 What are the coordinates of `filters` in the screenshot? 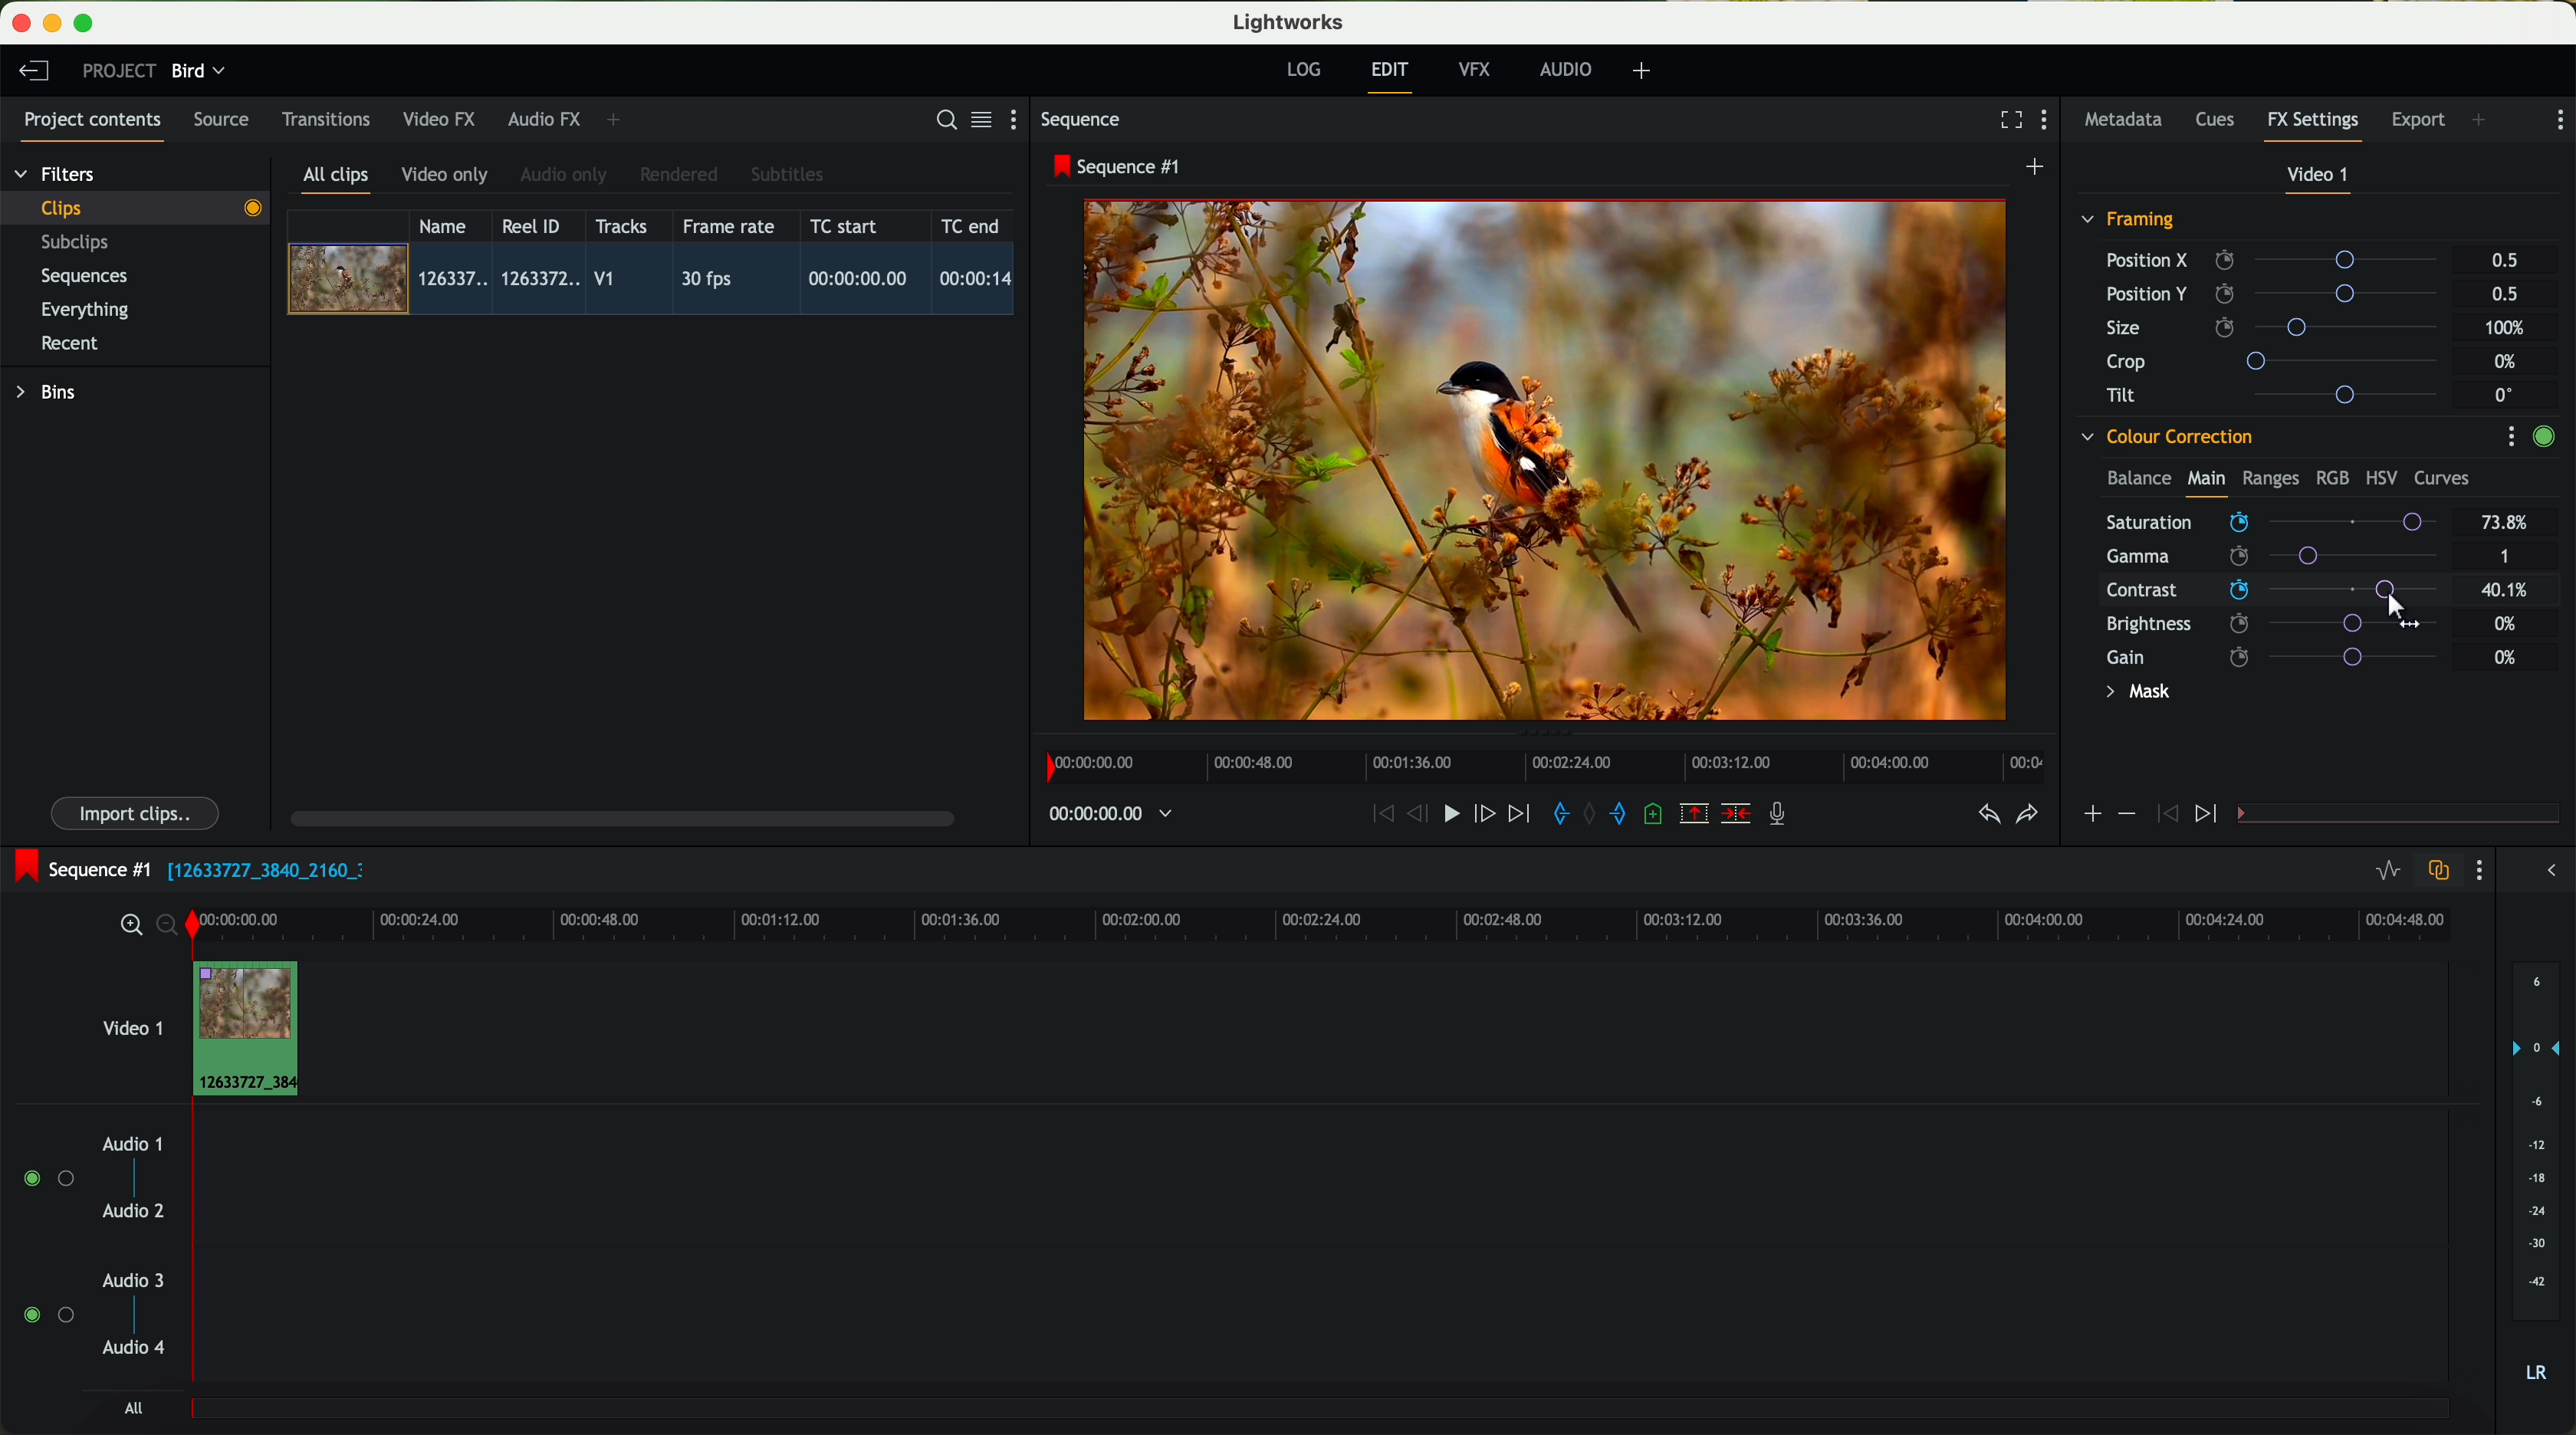 It's located at (57, 173).